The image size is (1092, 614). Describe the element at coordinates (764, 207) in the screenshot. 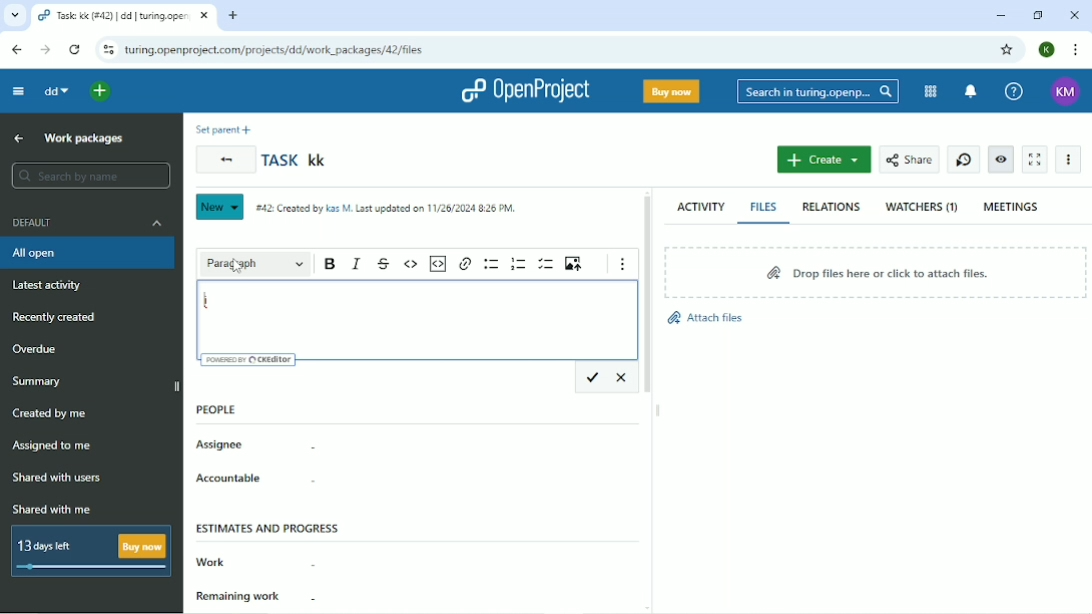

I see `Files` at that location.